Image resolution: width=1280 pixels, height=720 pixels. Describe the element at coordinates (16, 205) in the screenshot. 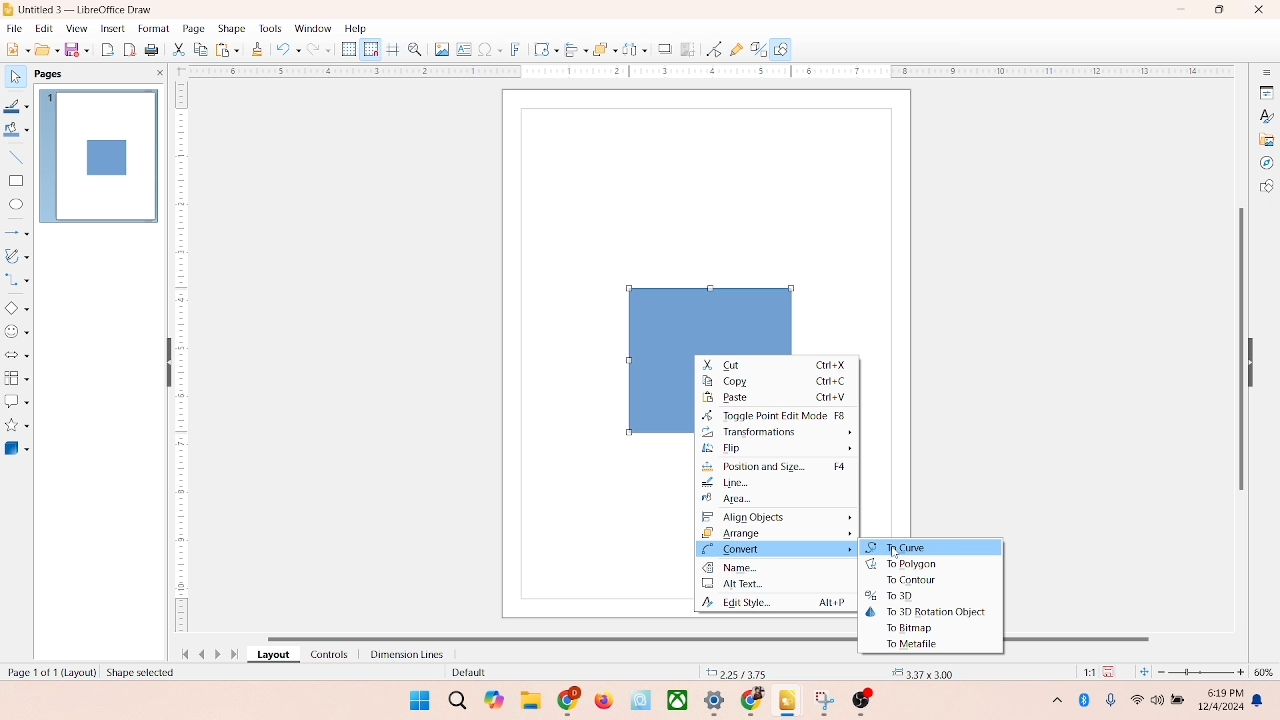

I see `ellipse` at that location.